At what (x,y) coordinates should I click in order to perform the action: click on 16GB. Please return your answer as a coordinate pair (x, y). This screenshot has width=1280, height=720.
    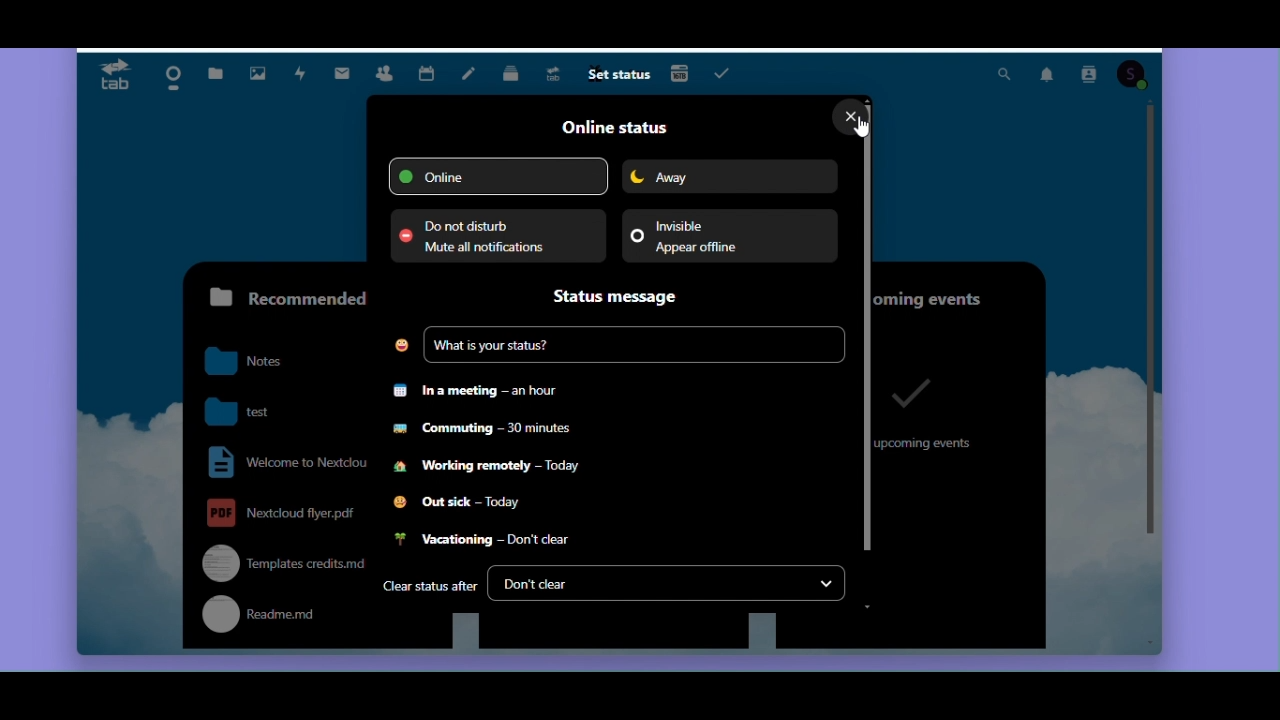
    Looking at the image, I should click on (680, 72).